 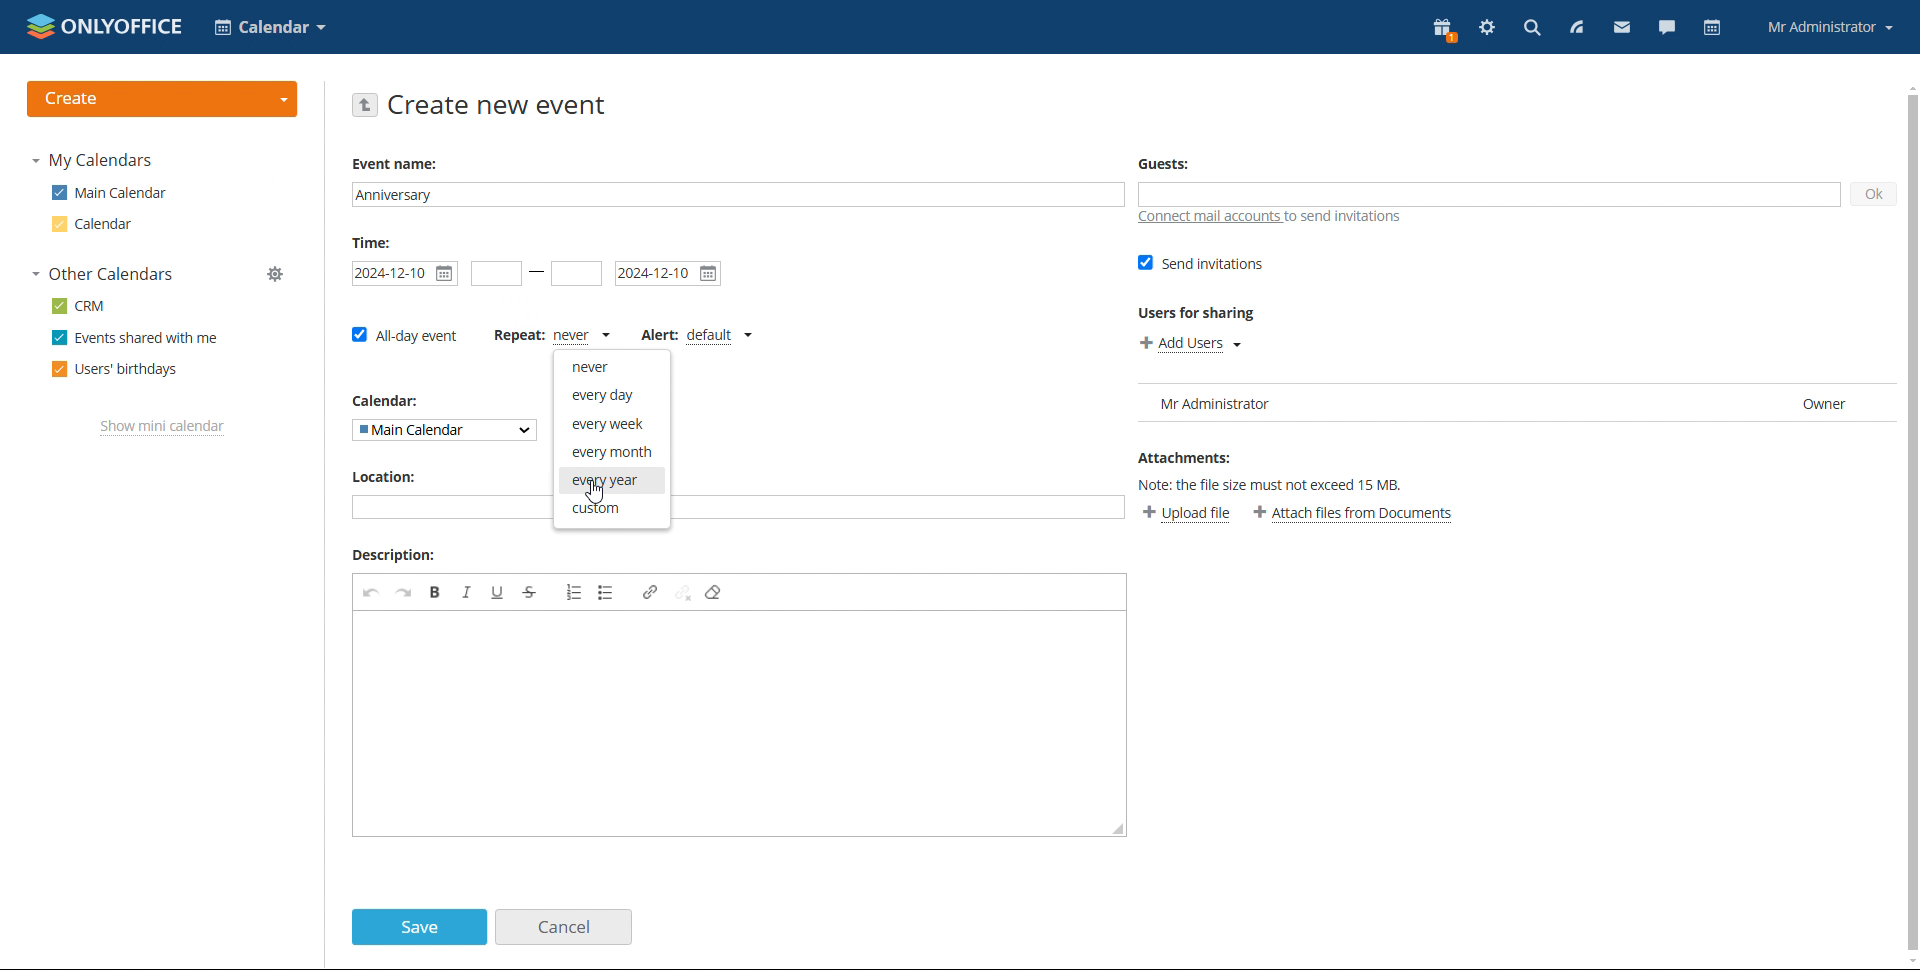 I want to click on remove format, so click(x=716, y=592).